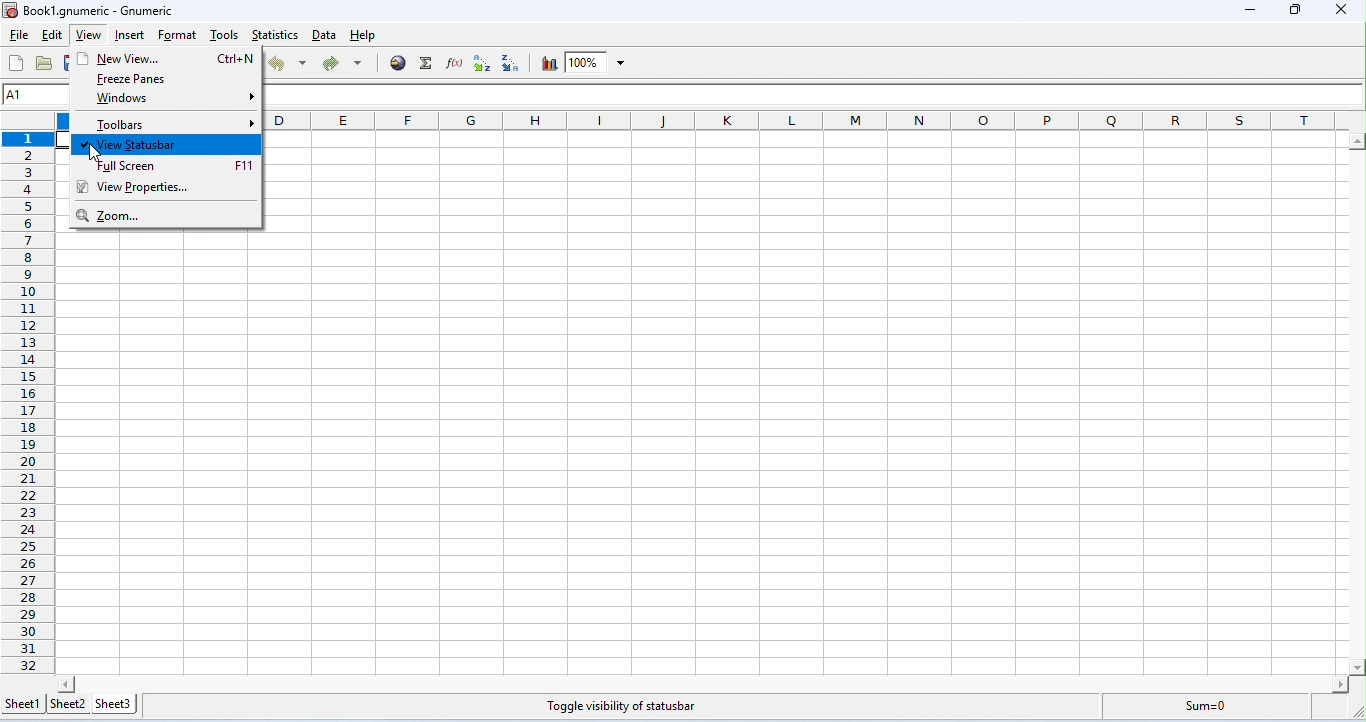 The height and width of the screenshot is (722, 1366). I want to click on redo, so click(342, 65).